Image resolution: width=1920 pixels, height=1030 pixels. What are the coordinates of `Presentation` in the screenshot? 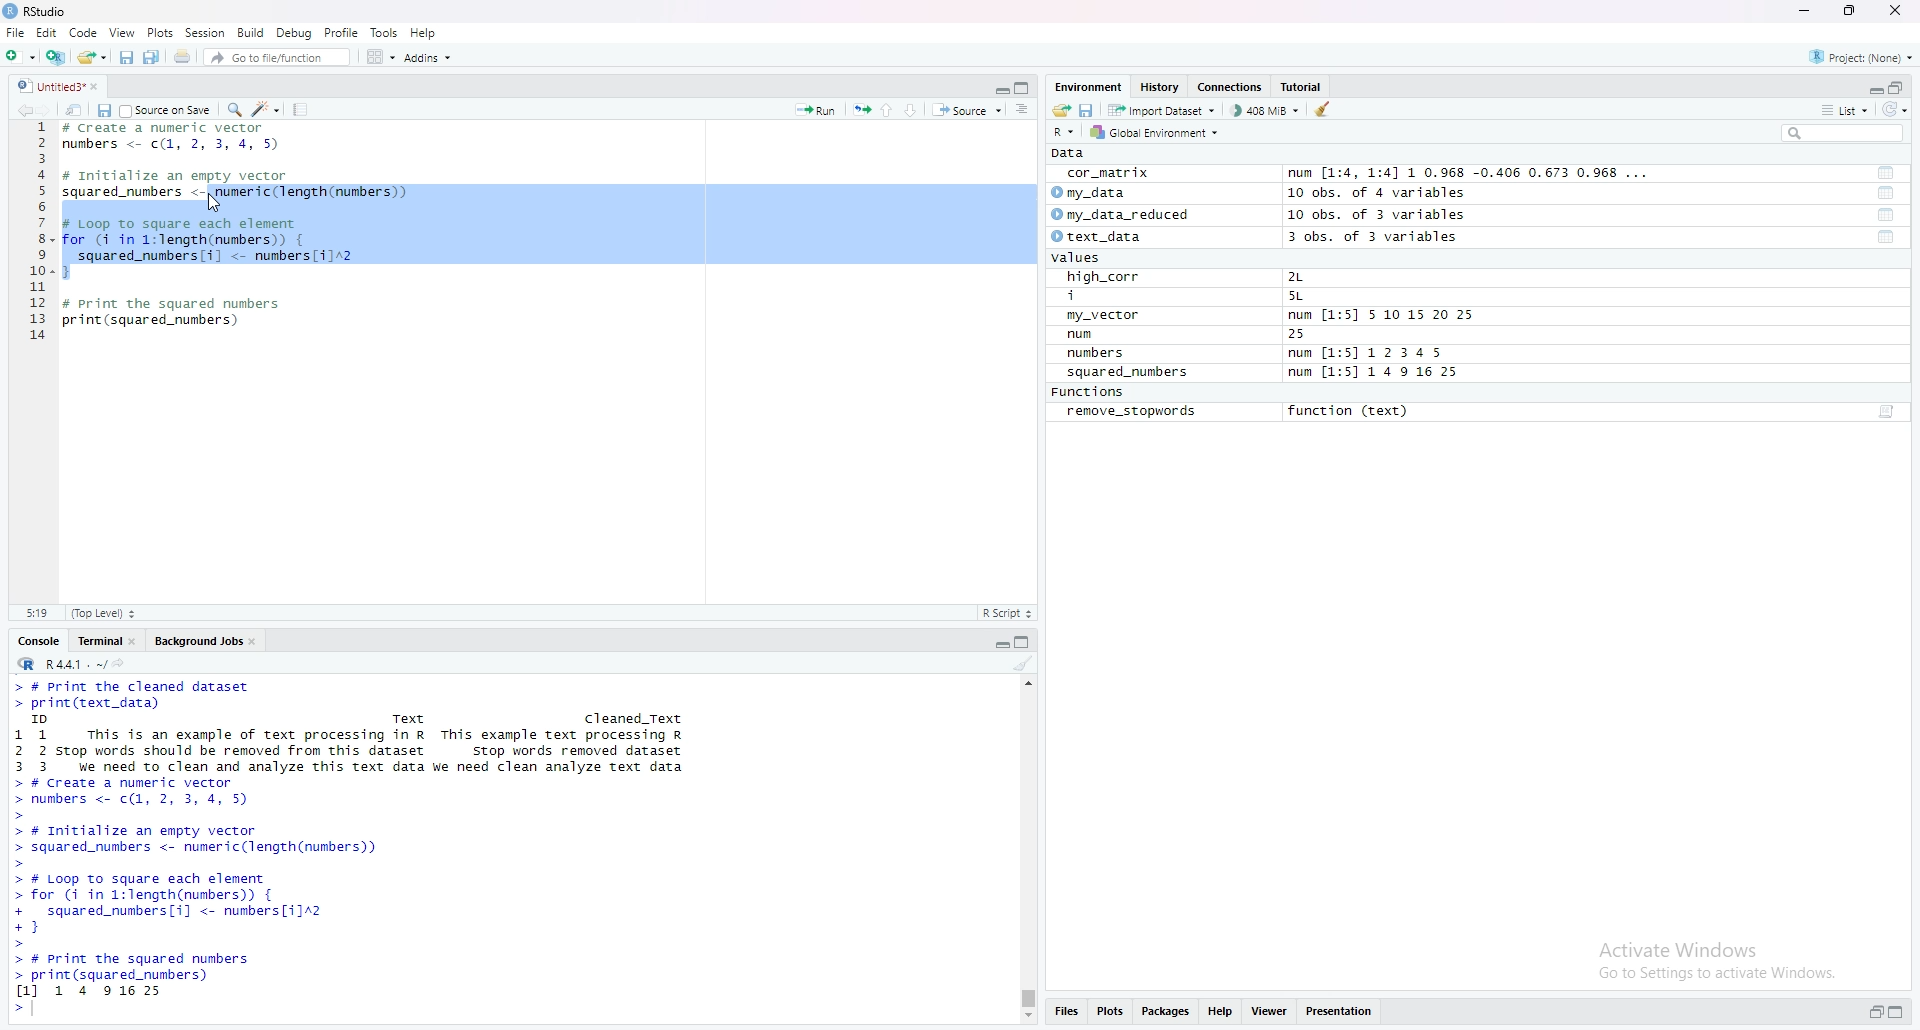 It's located at (1340, 1012).